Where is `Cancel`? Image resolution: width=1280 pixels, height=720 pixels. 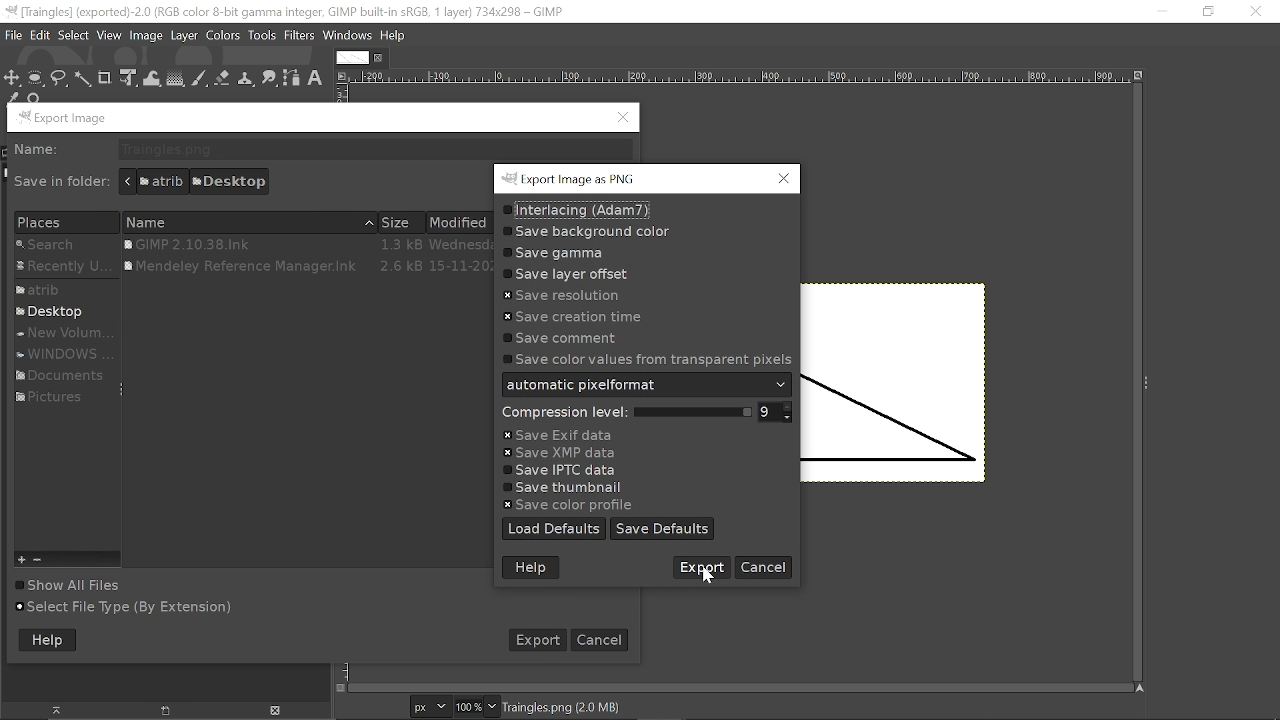 Cancel is located at coordinates (602, 639).